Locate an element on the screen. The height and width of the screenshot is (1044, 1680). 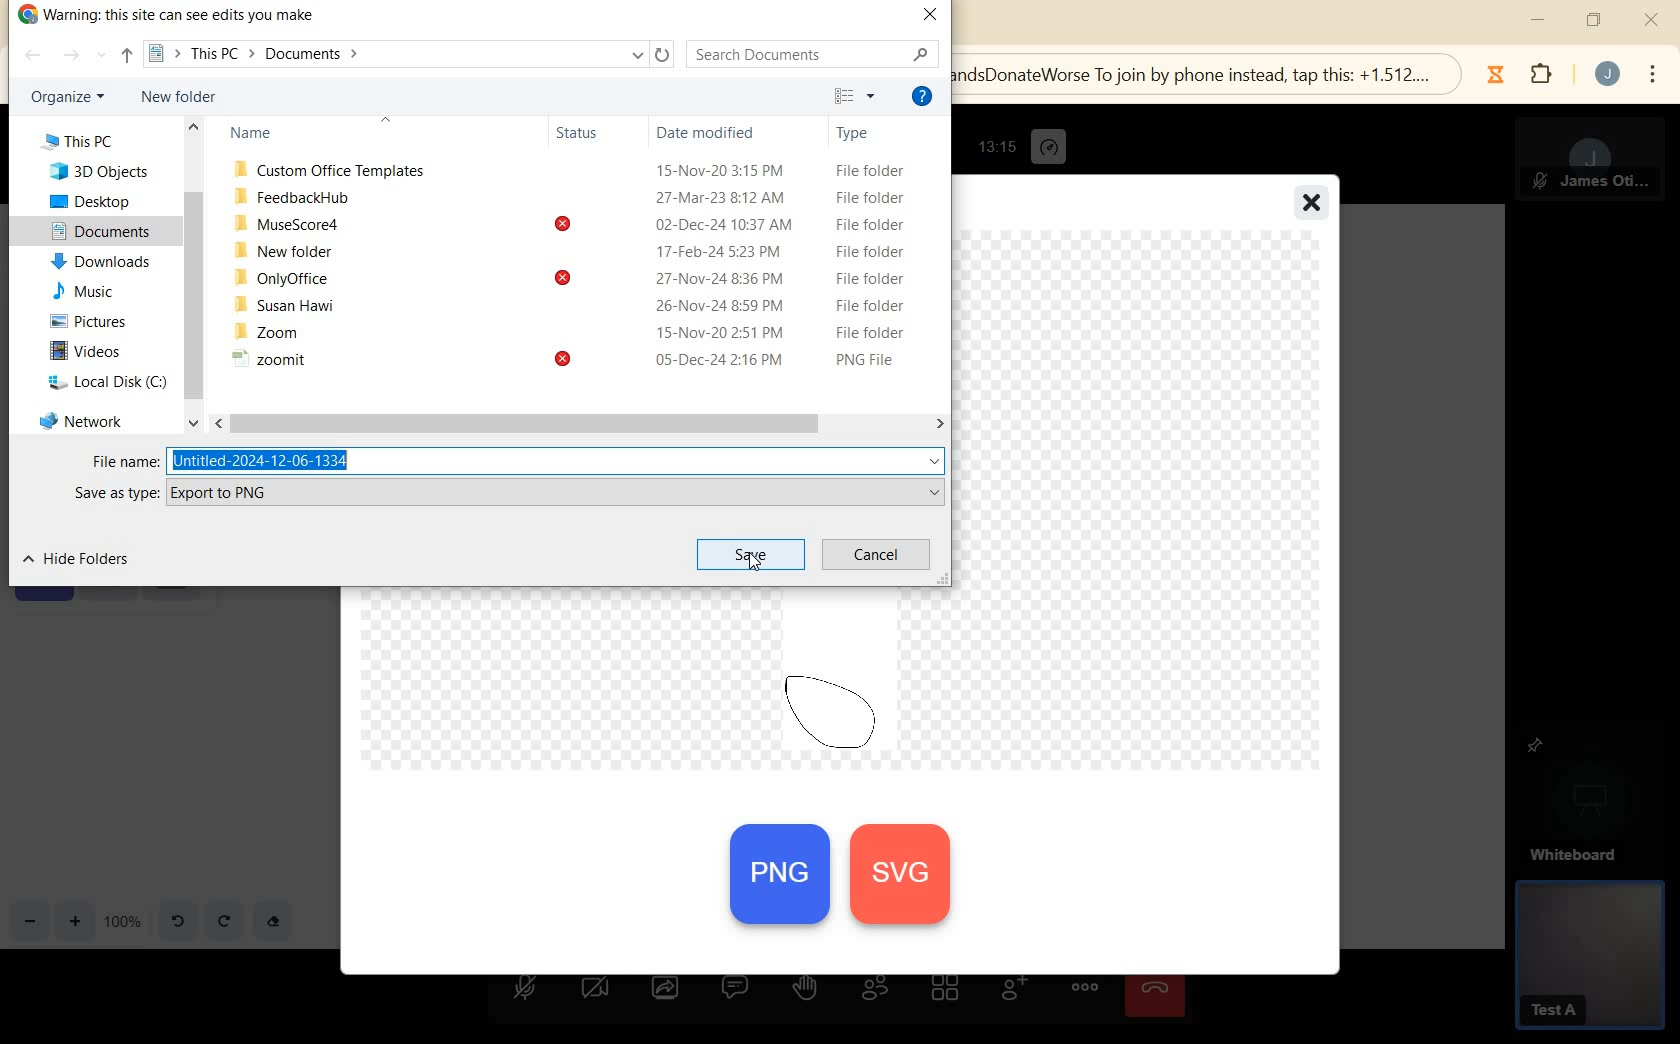
OnlyOffice 9 27-Nov-24 8:36 PM File folder is located at coordinates (314, 276).